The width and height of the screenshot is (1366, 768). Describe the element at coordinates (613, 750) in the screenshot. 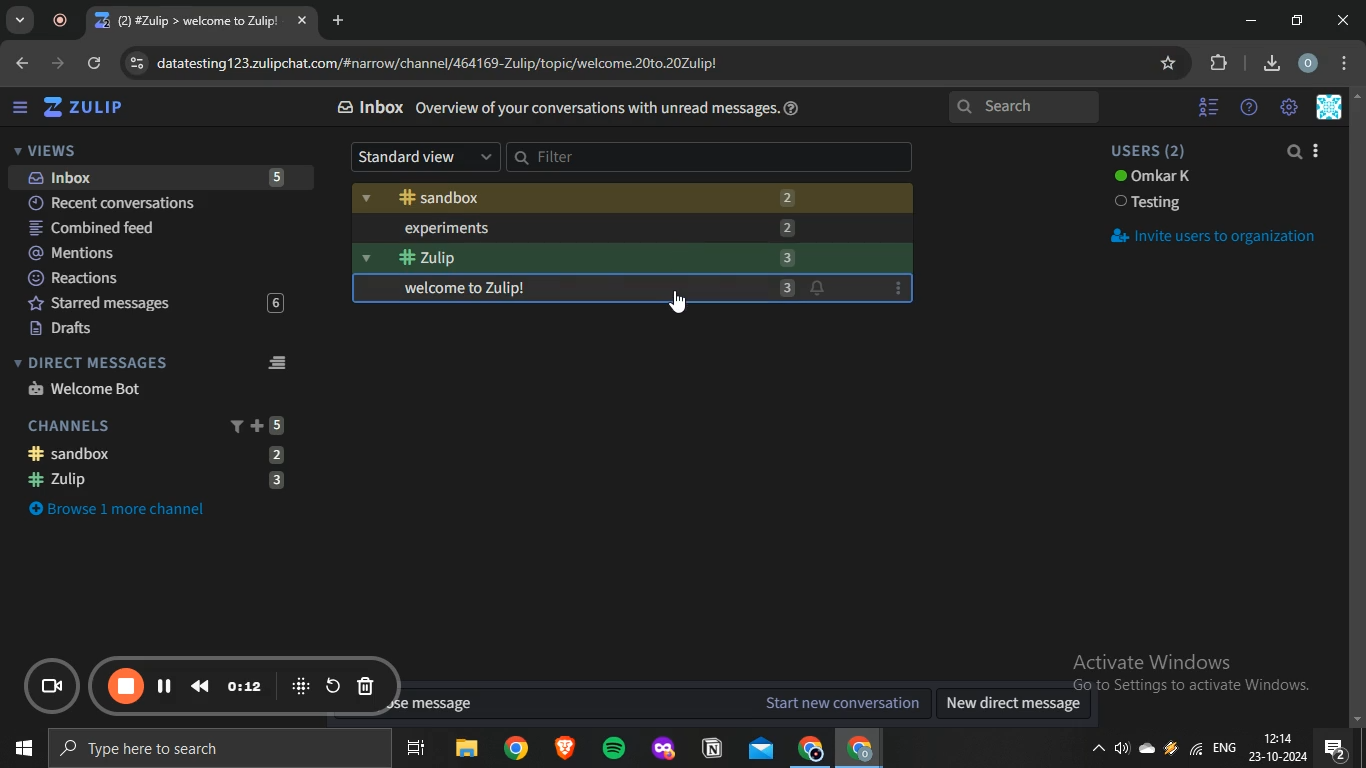

I see `spotify` at that location.